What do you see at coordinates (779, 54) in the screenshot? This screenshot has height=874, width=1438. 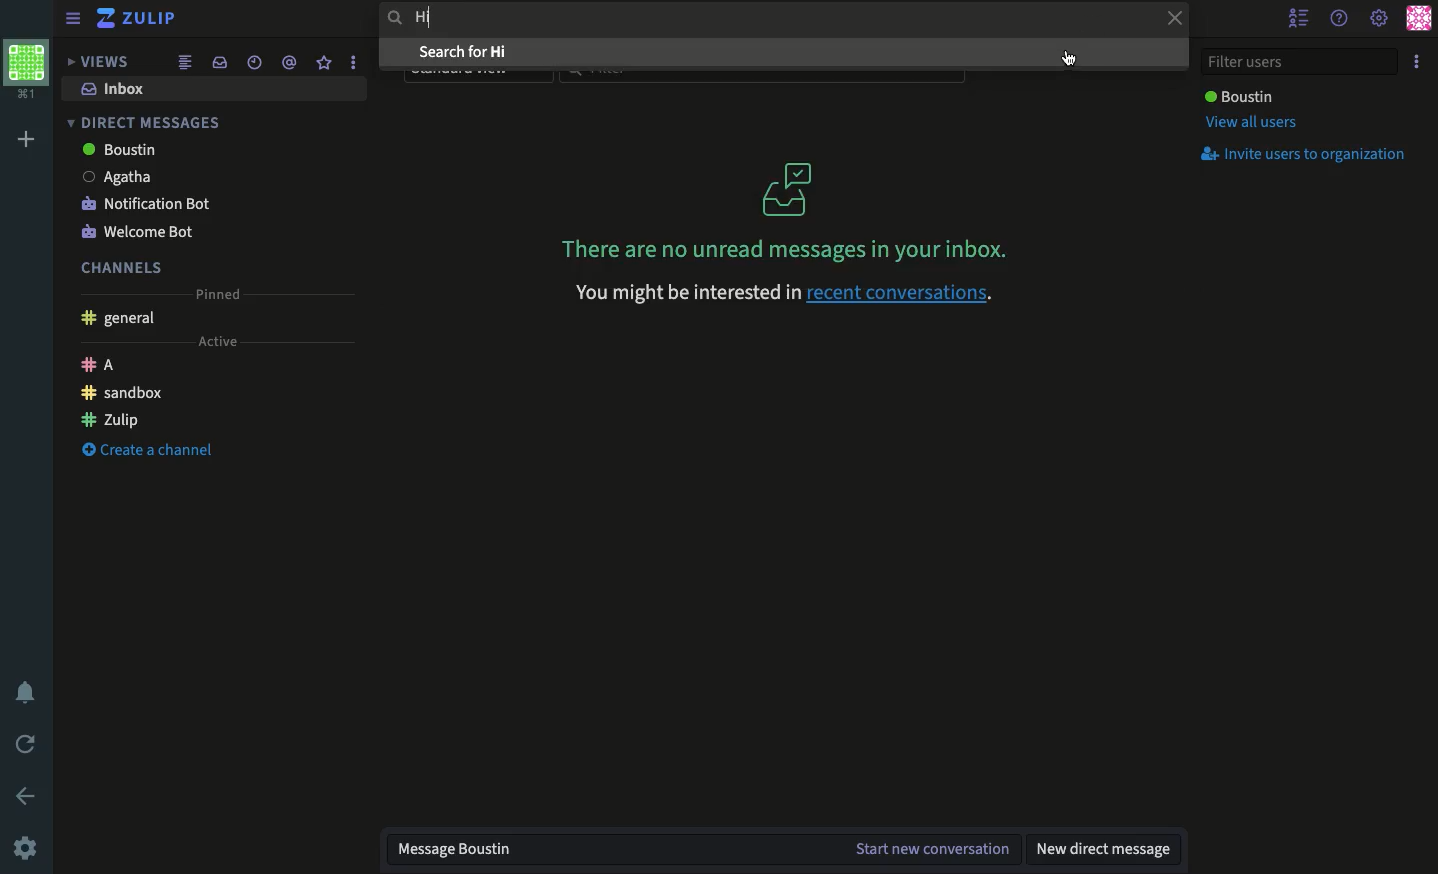 I see `Search for hi` at bounding box center [779, 54].